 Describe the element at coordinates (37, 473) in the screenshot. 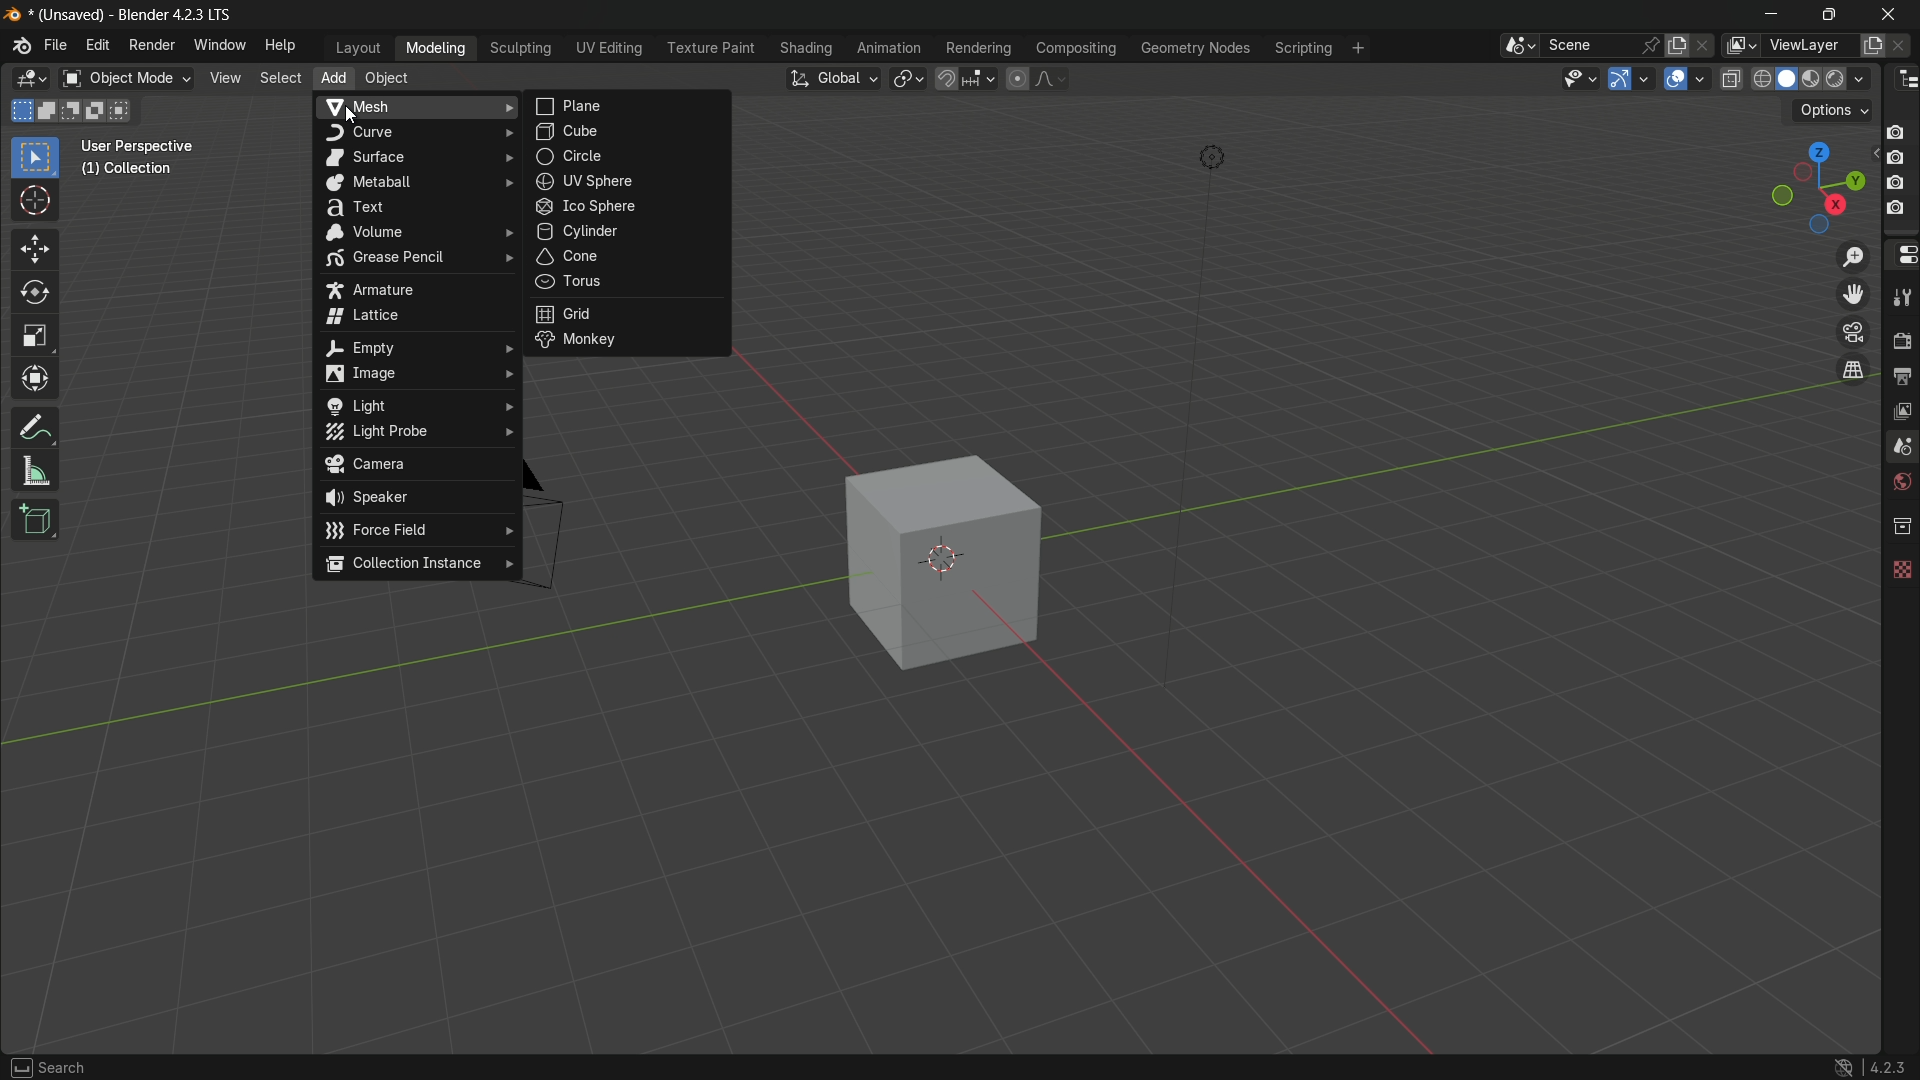

I see `measure` at that location.